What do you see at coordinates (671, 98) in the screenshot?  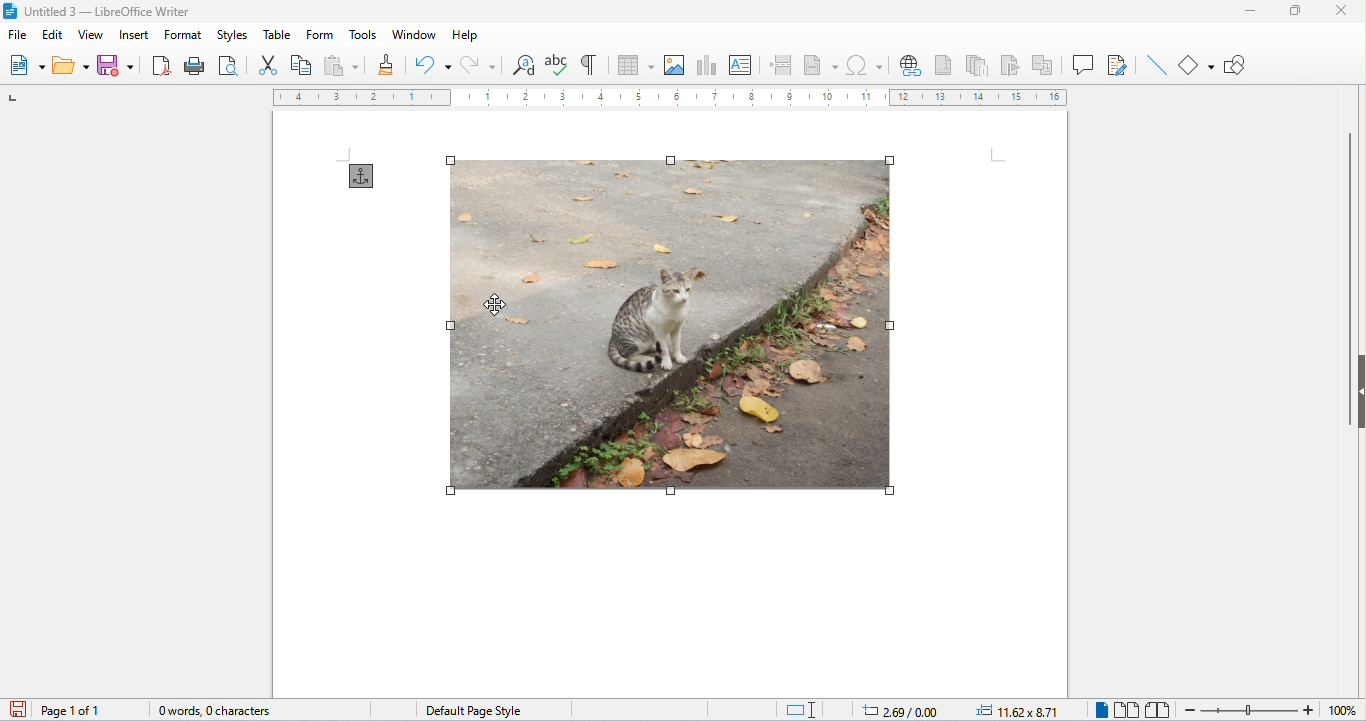 I see `ruler` at bounding box center [671, 98].